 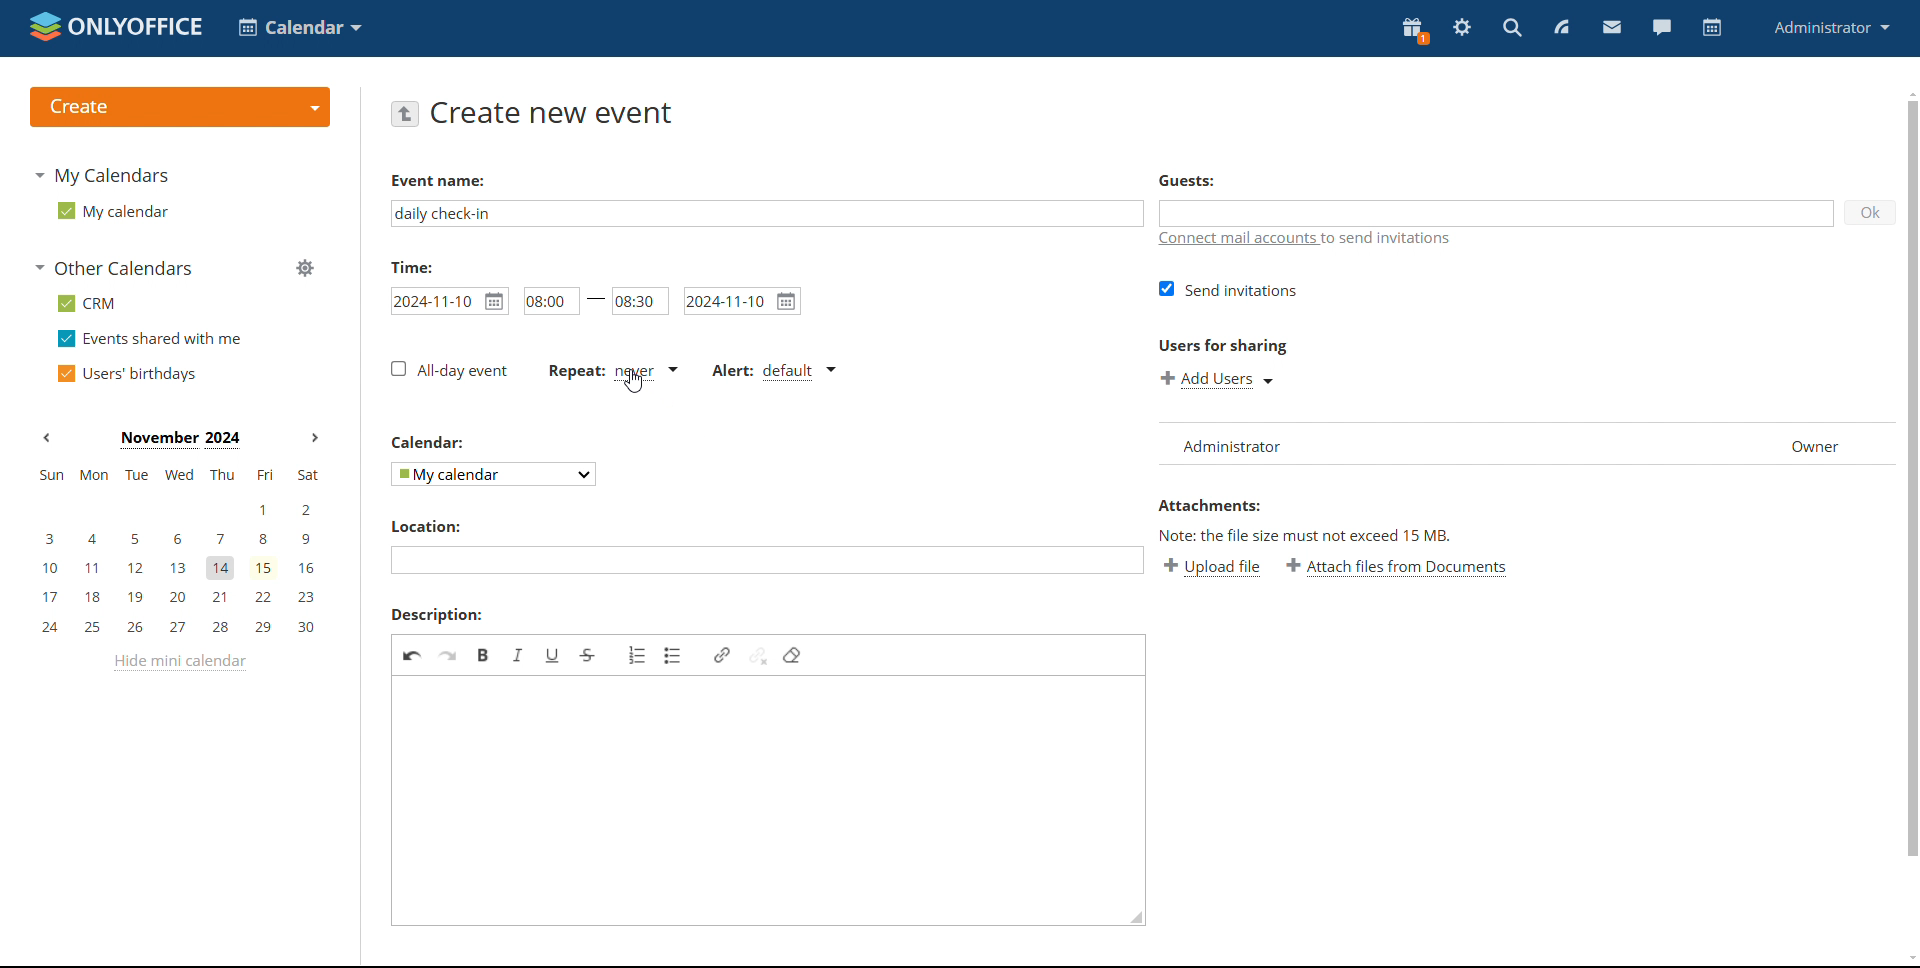 What do you see at coordinates (1816, 445) in the screenshot?
I see `owner` at bounding box center [1816, 445].